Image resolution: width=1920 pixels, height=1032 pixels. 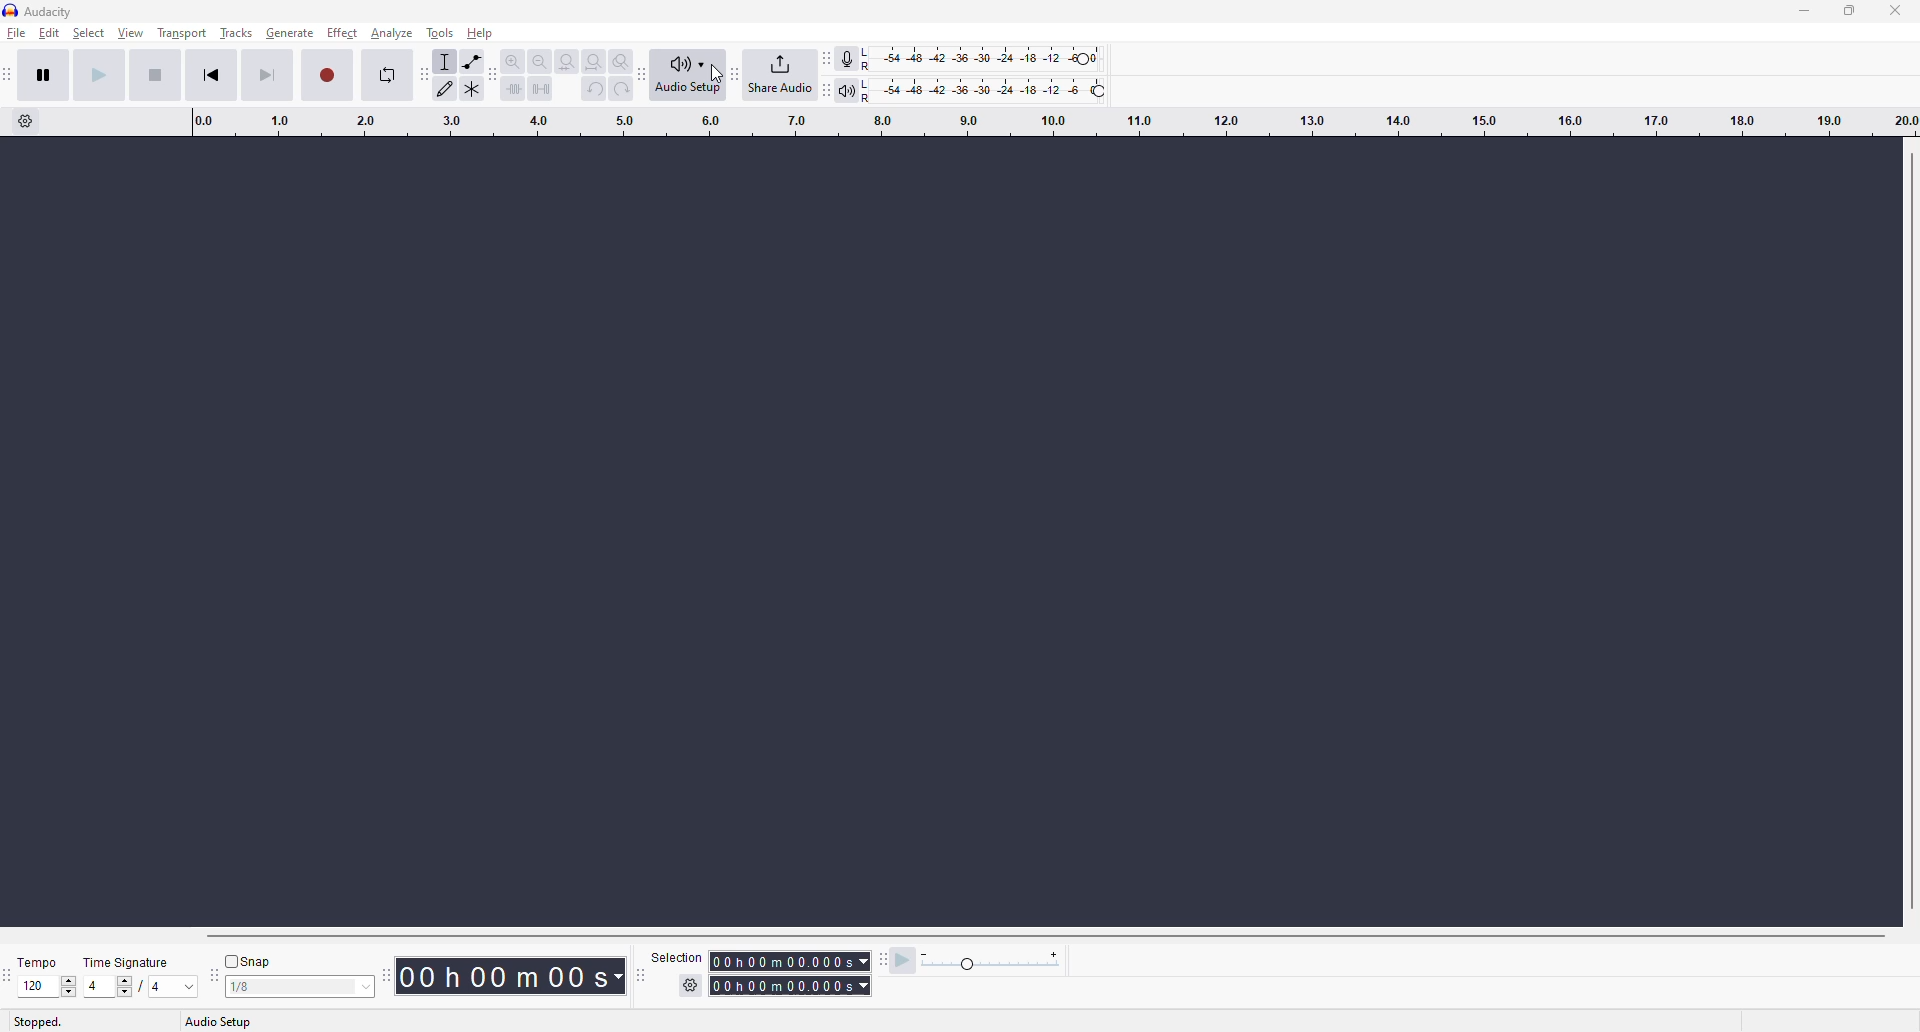 What do you see at coordinates (1899, 11) in the screenshot?
I see `close` at bounding box center [1899, 11].